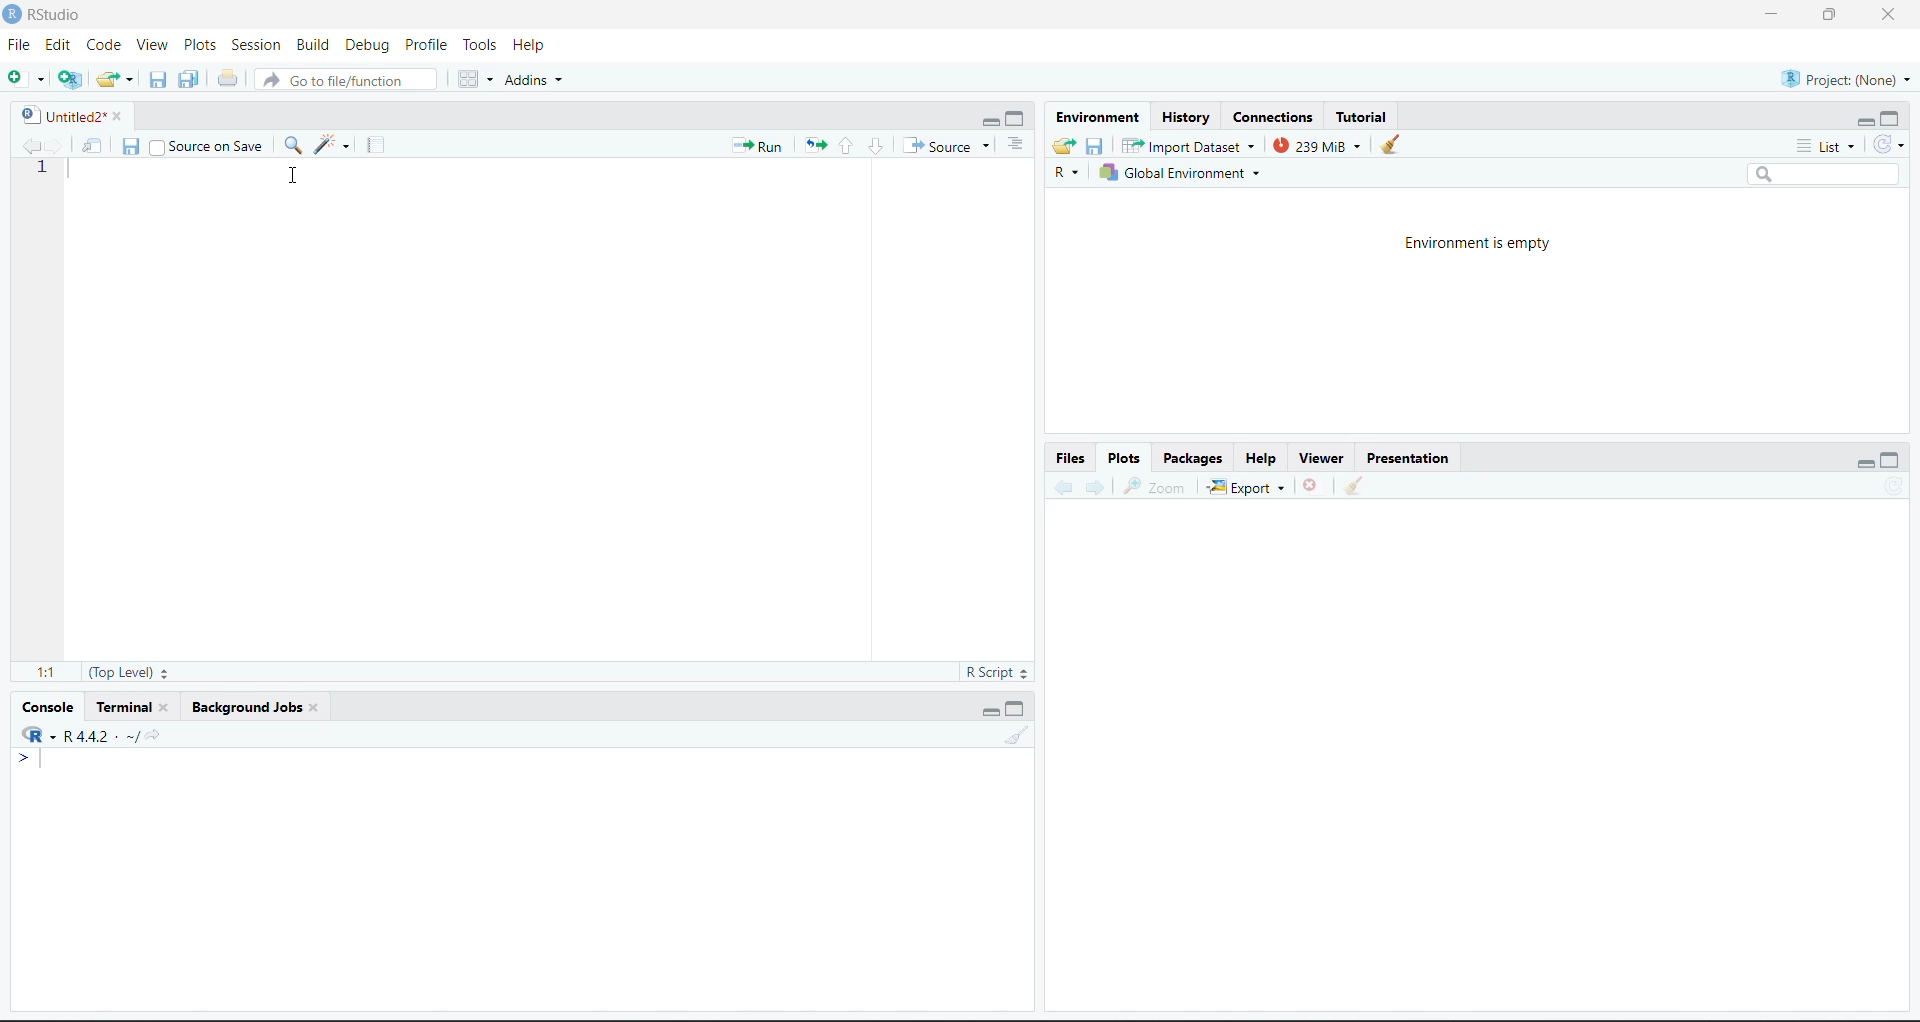  What do you see at coordinates (67, 113) in the screenshot?
I see `Untitled2*` at bounding box center [67, 113].